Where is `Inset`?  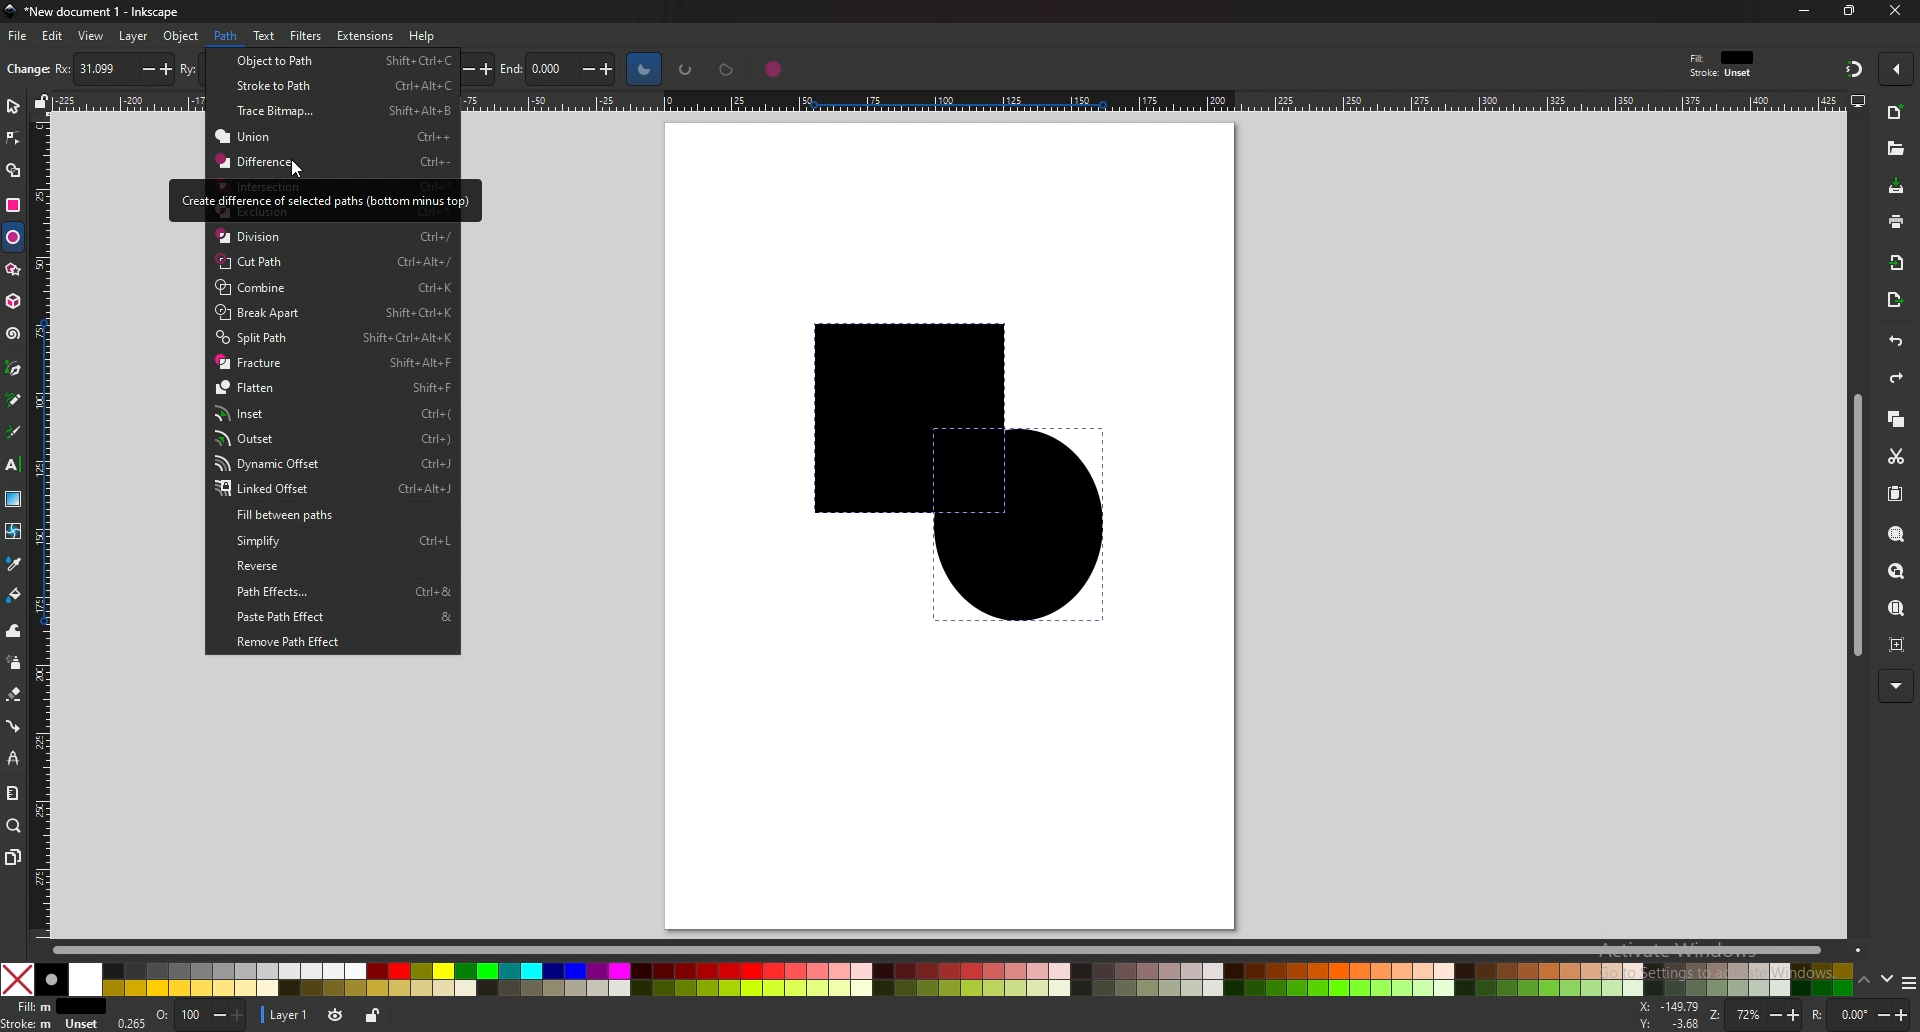
Inset is located at coordinates (327, 414).